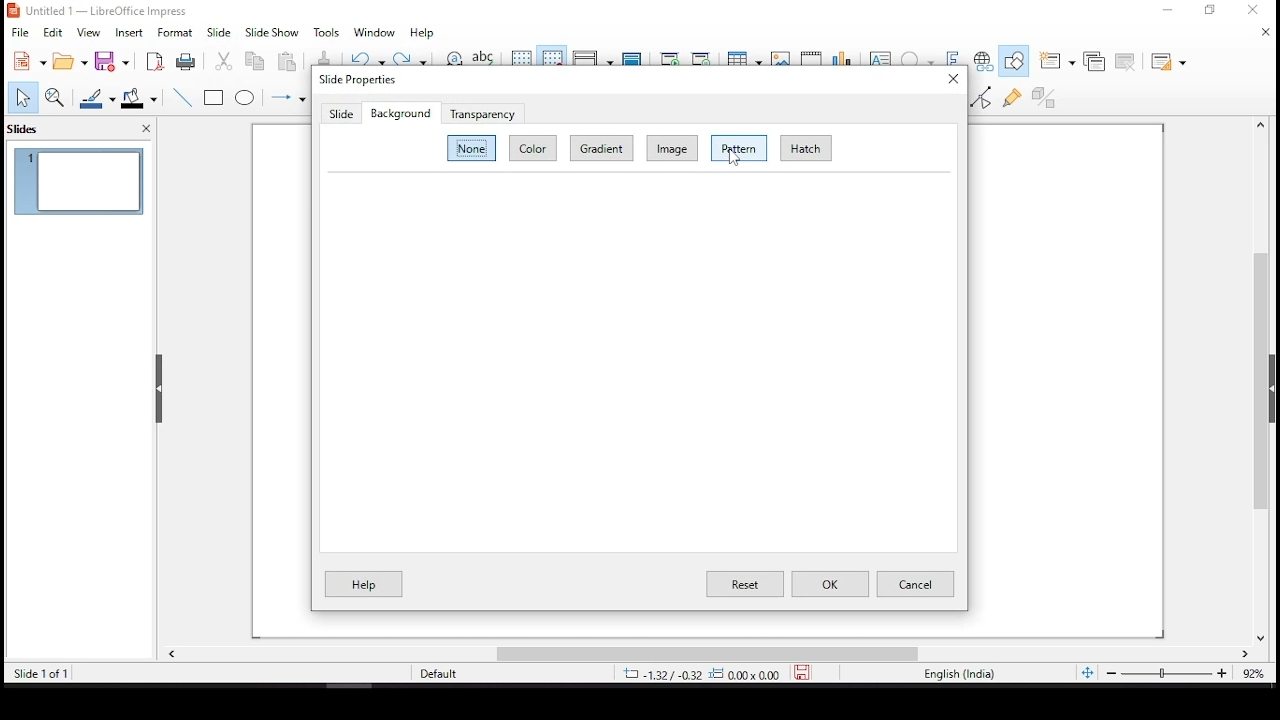 This screenshot has height=720, width=1280. What do you see at coordinates (223, 61) in the screenshot?
I see `cut` at bounding box center [223, 61].